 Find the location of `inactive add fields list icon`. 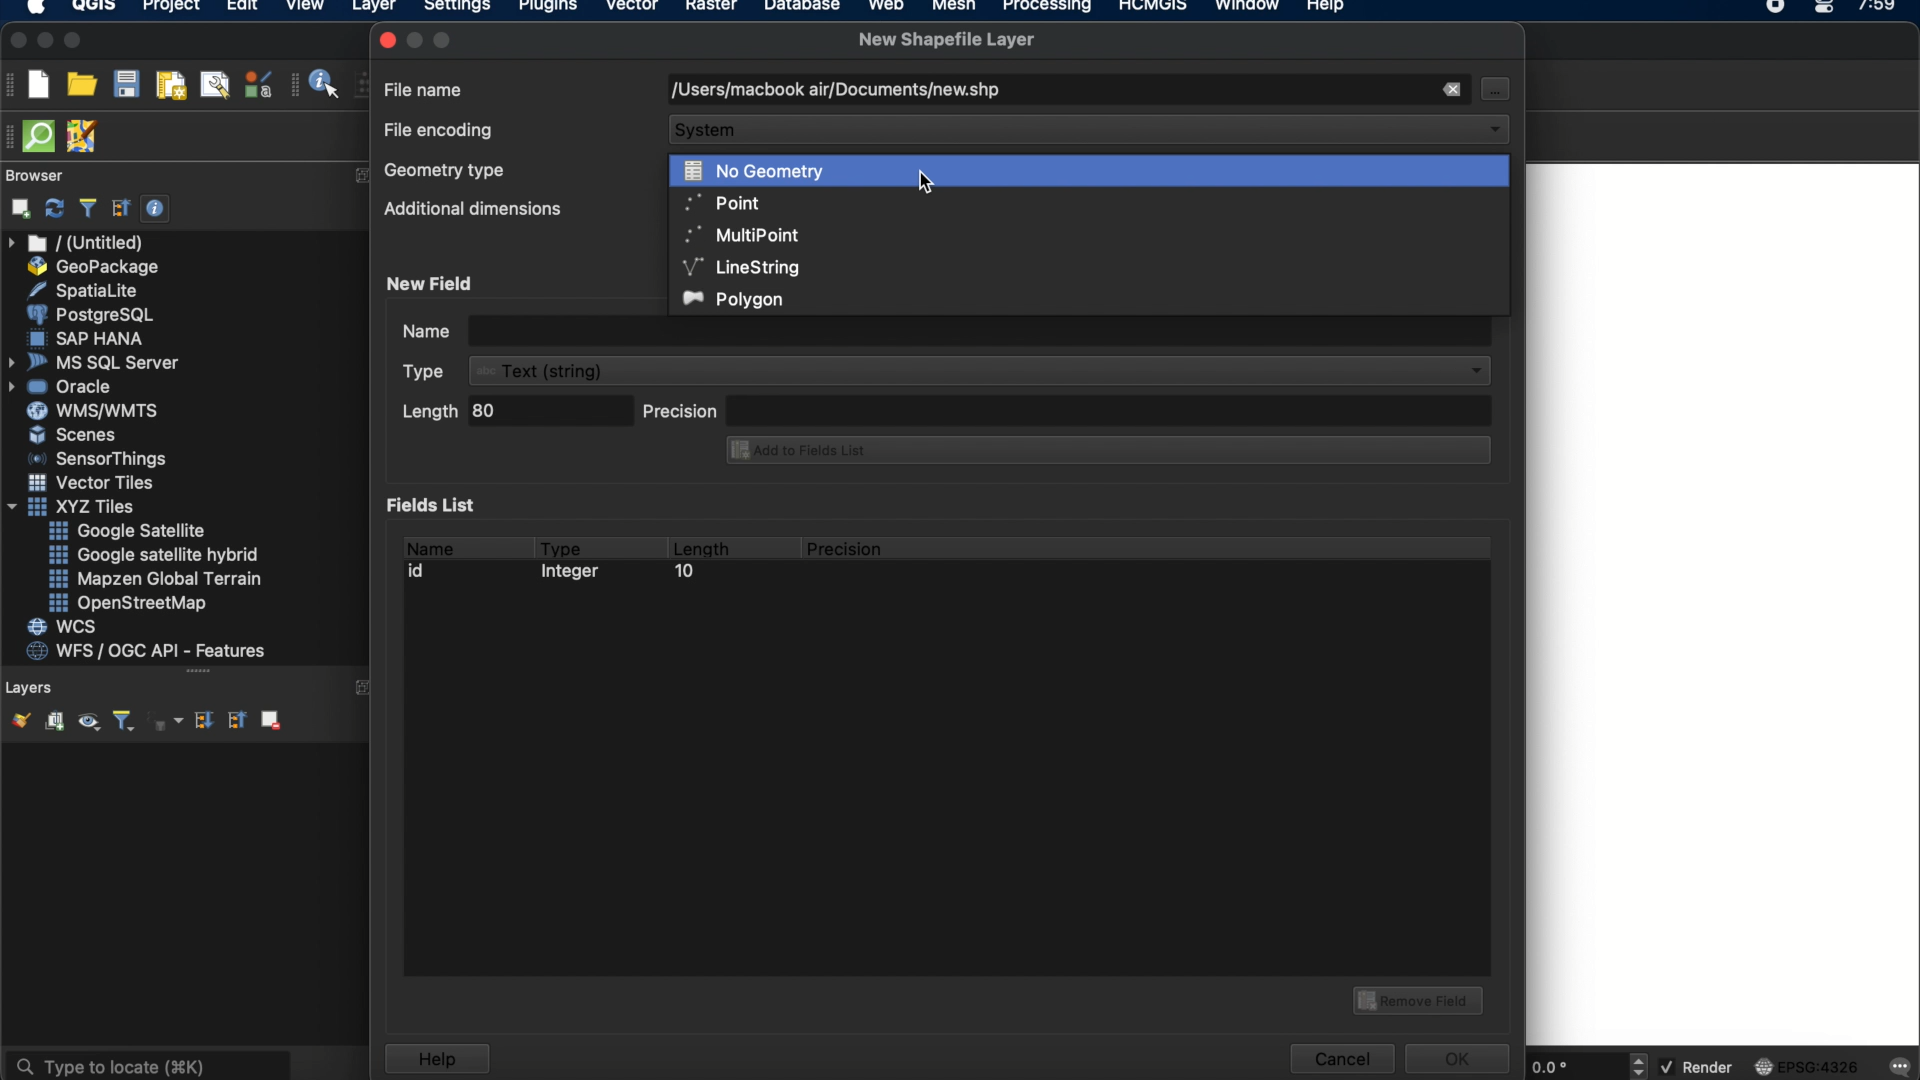

inactive add fields list icon is located at coordinates (1105, 452).